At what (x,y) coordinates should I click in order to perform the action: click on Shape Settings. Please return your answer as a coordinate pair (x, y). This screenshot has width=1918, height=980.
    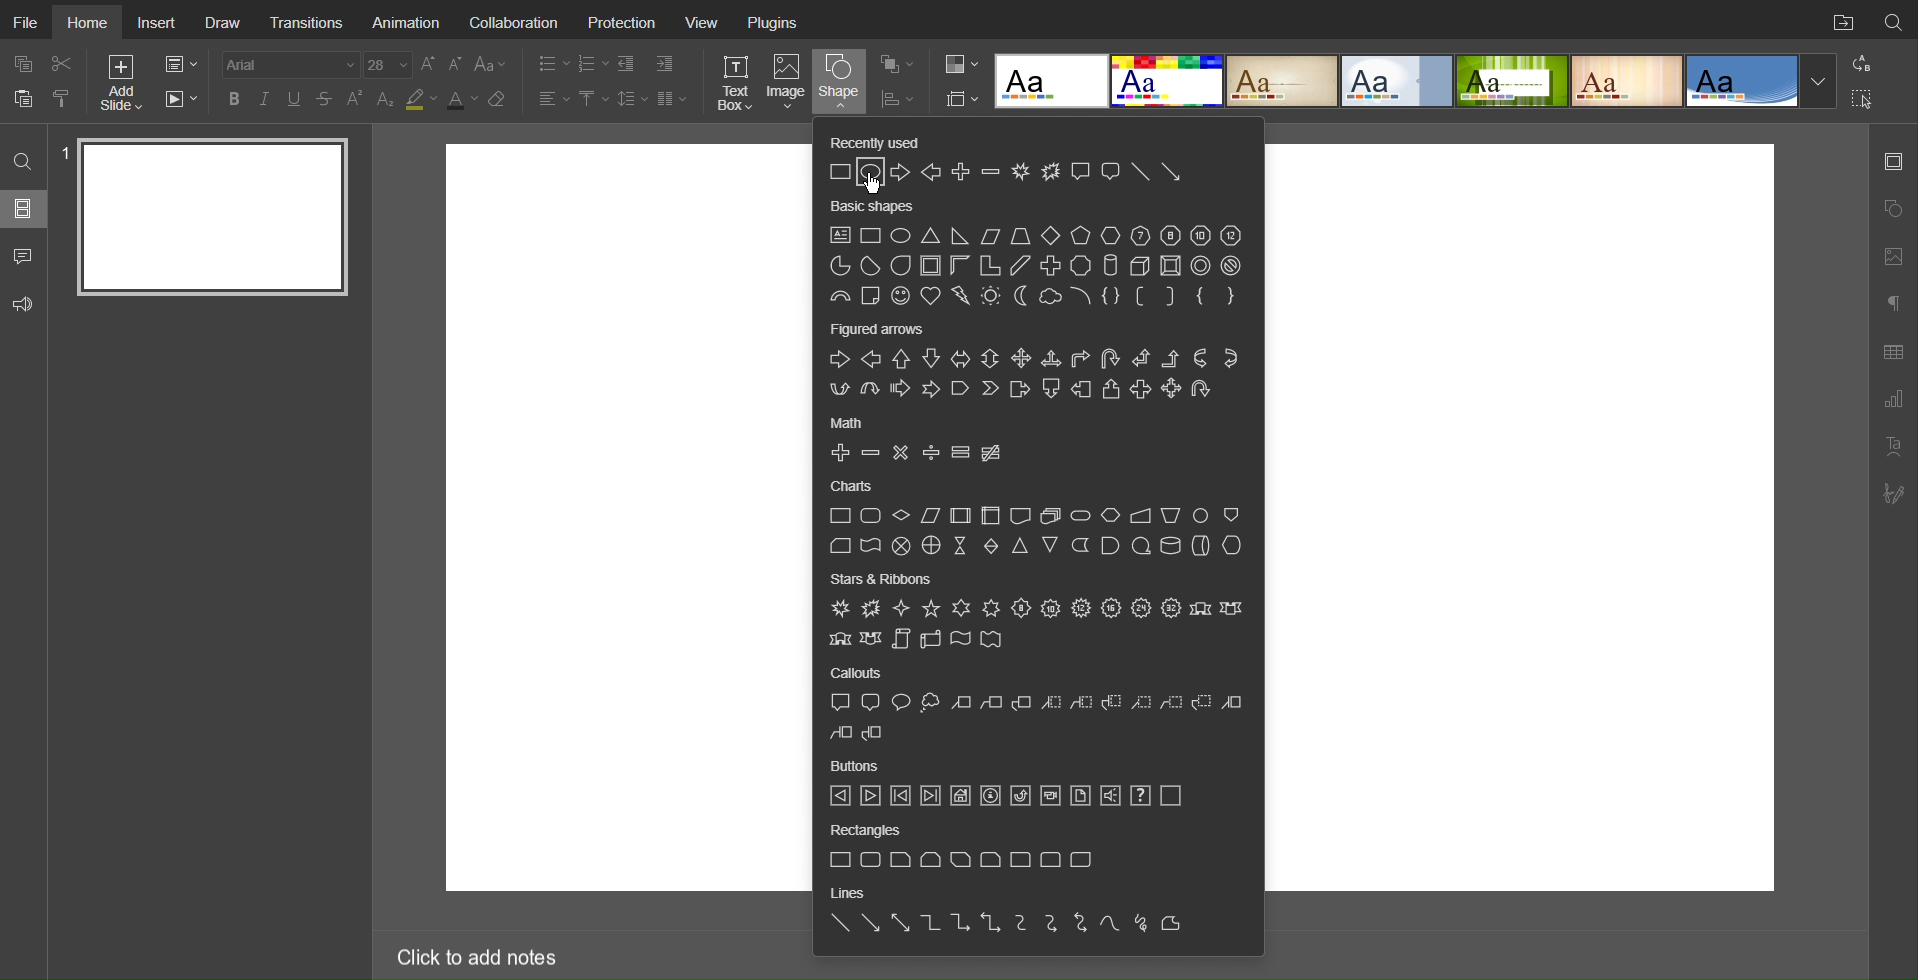
    Looking at the image, I should click on (1892, 209).